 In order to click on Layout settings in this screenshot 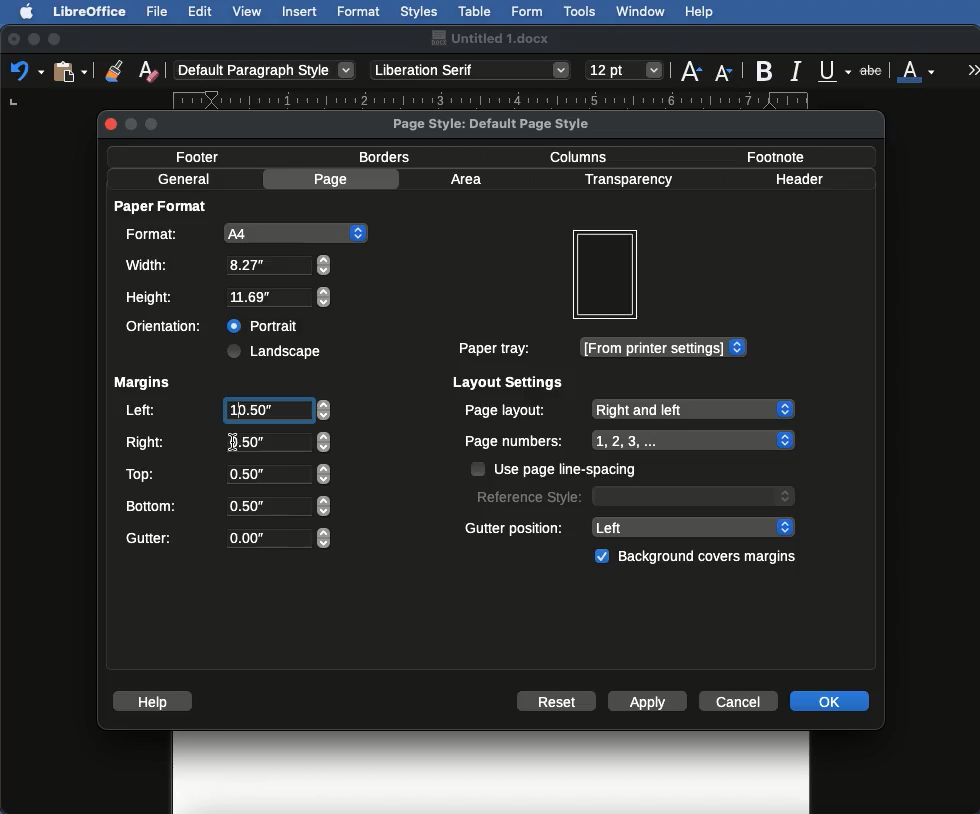, I will do `click(509, 382)`.